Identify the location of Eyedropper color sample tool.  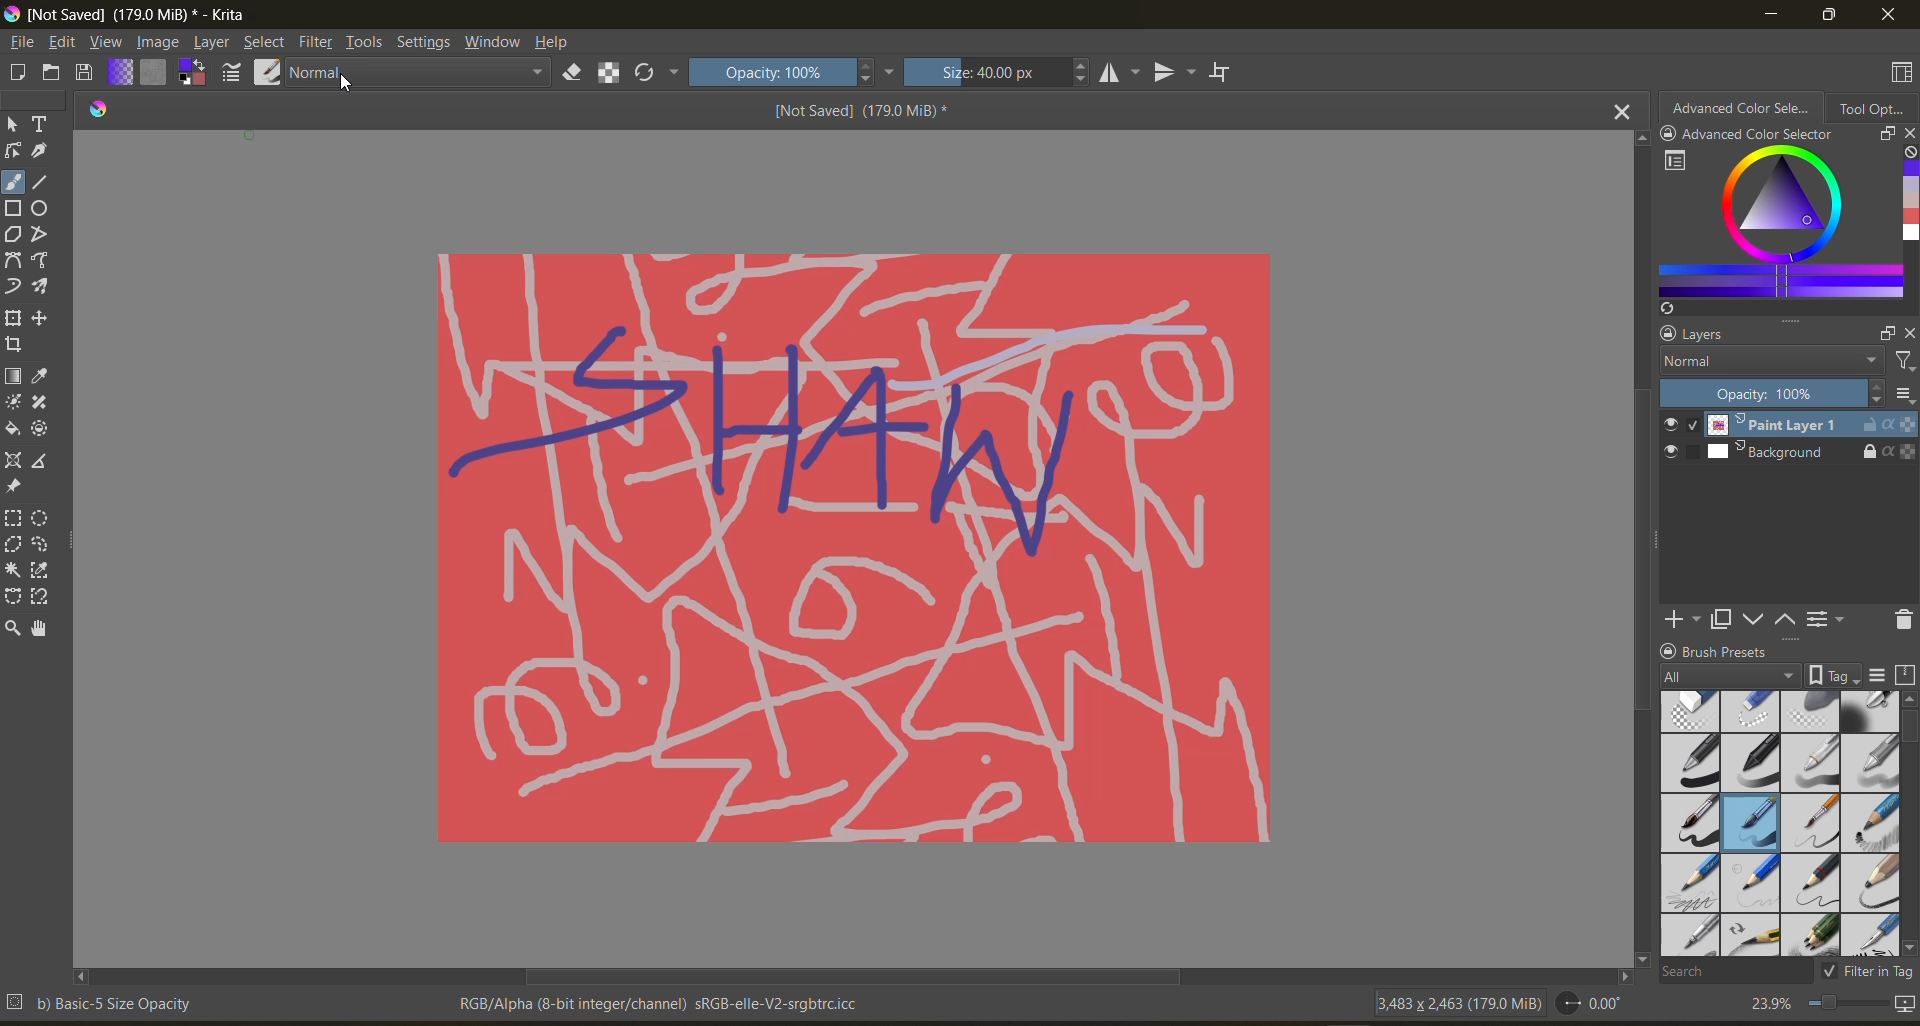
(45, 376).